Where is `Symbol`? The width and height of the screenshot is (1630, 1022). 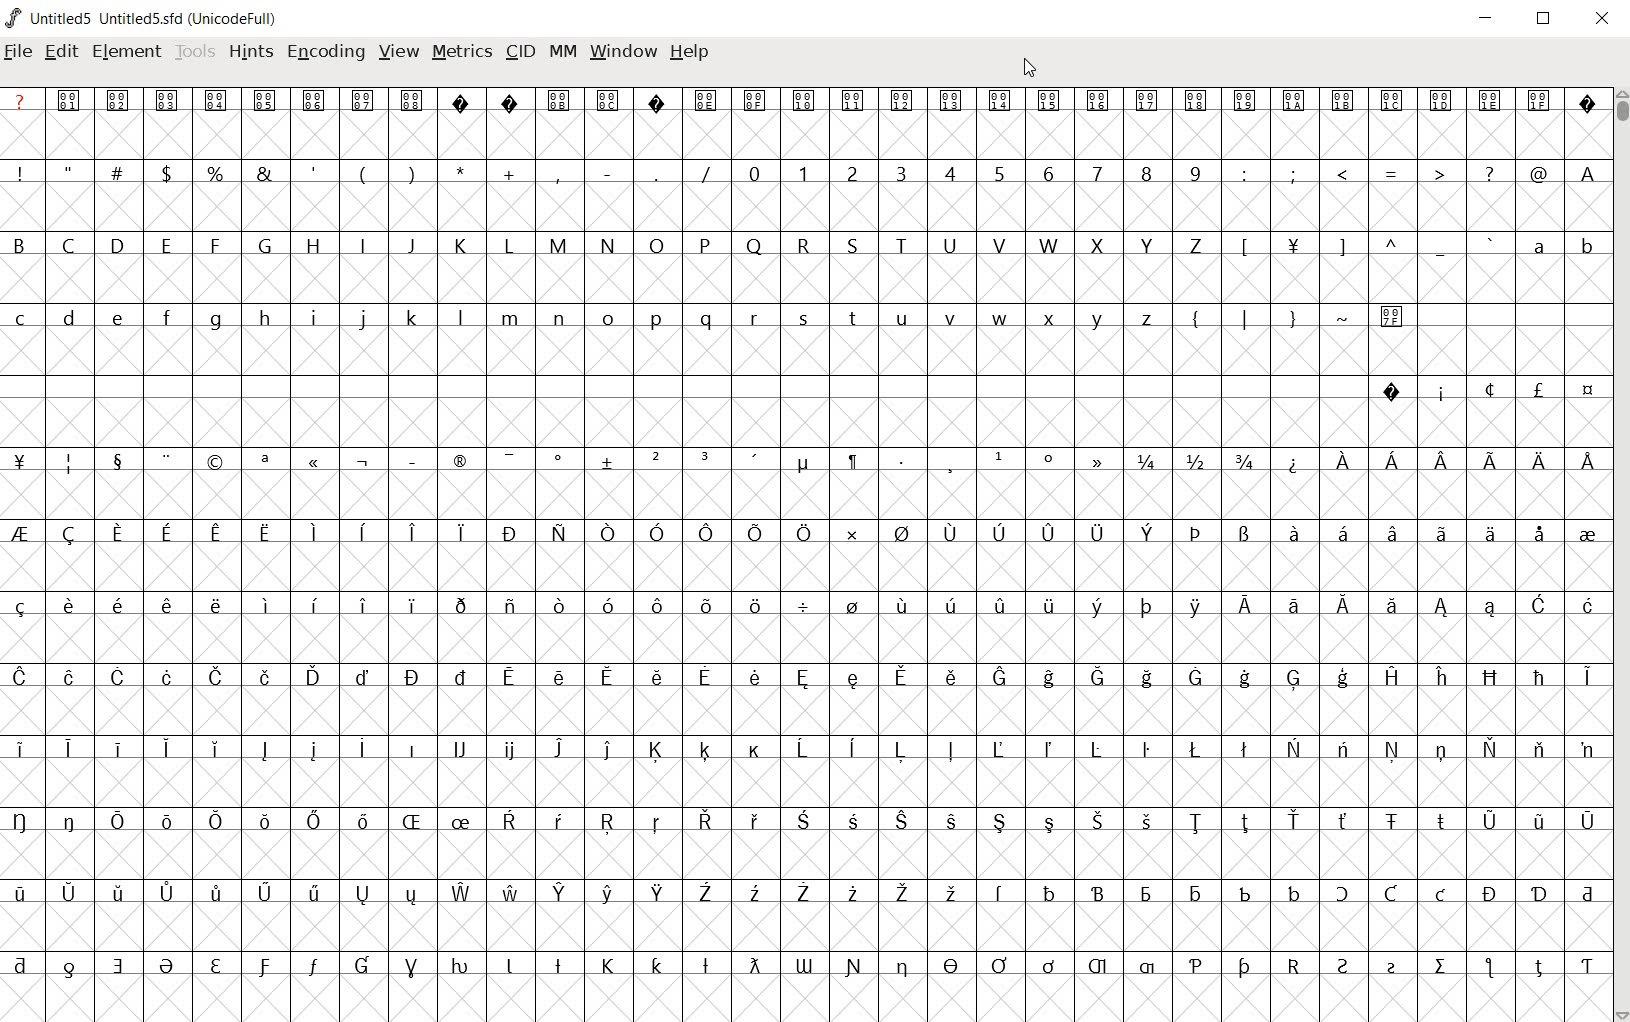
Symbol is located at coordinates (118, 965).